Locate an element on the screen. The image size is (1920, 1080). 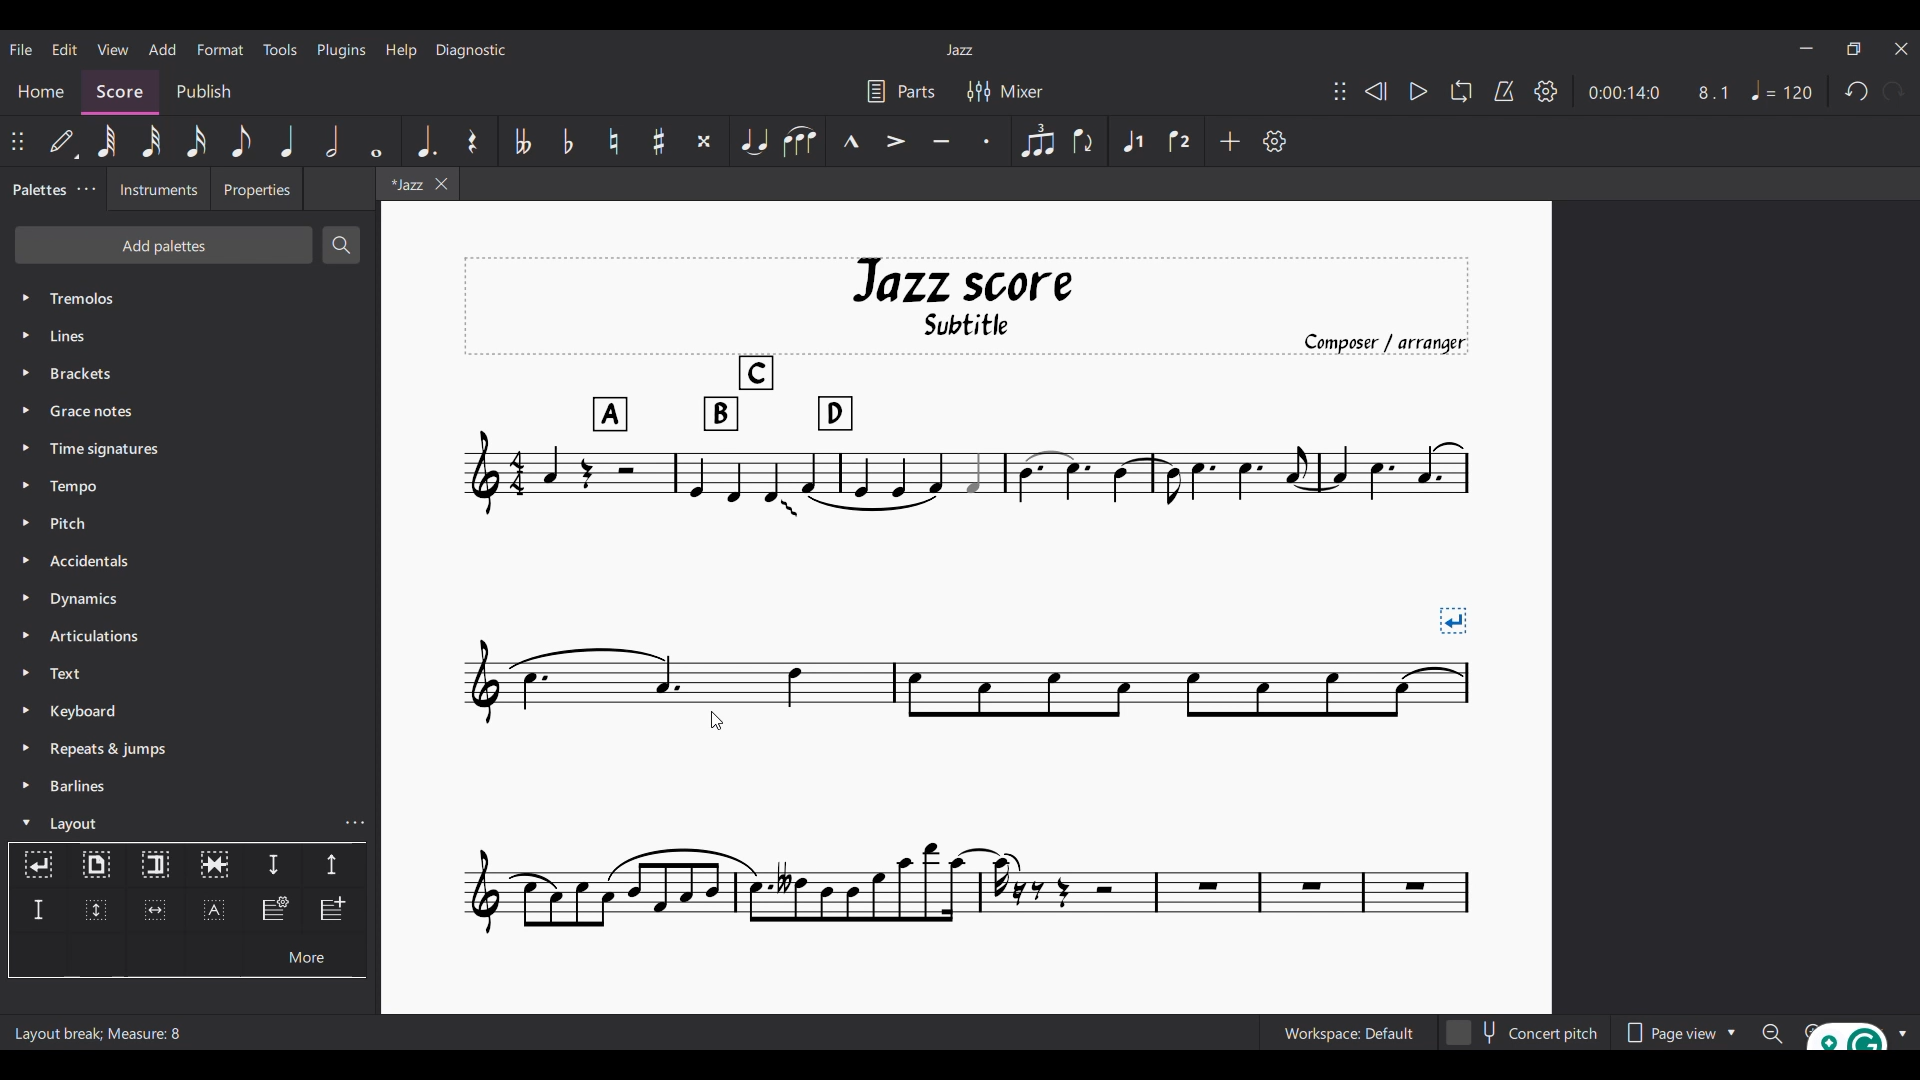
Add palettes is located at coordinates (164, 245).